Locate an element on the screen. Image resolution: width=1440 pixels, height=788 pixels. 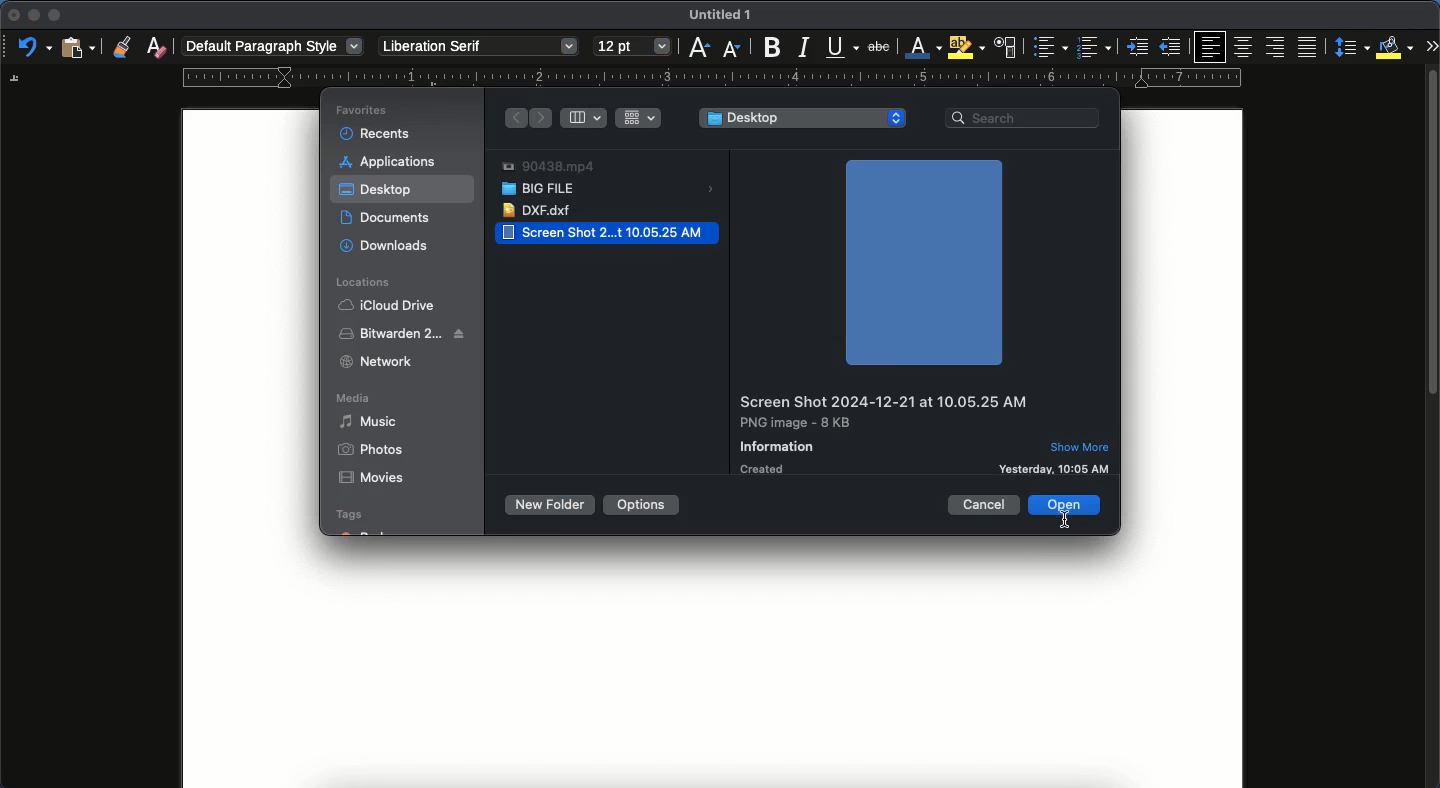
big file is located at coordinates (610, 190).